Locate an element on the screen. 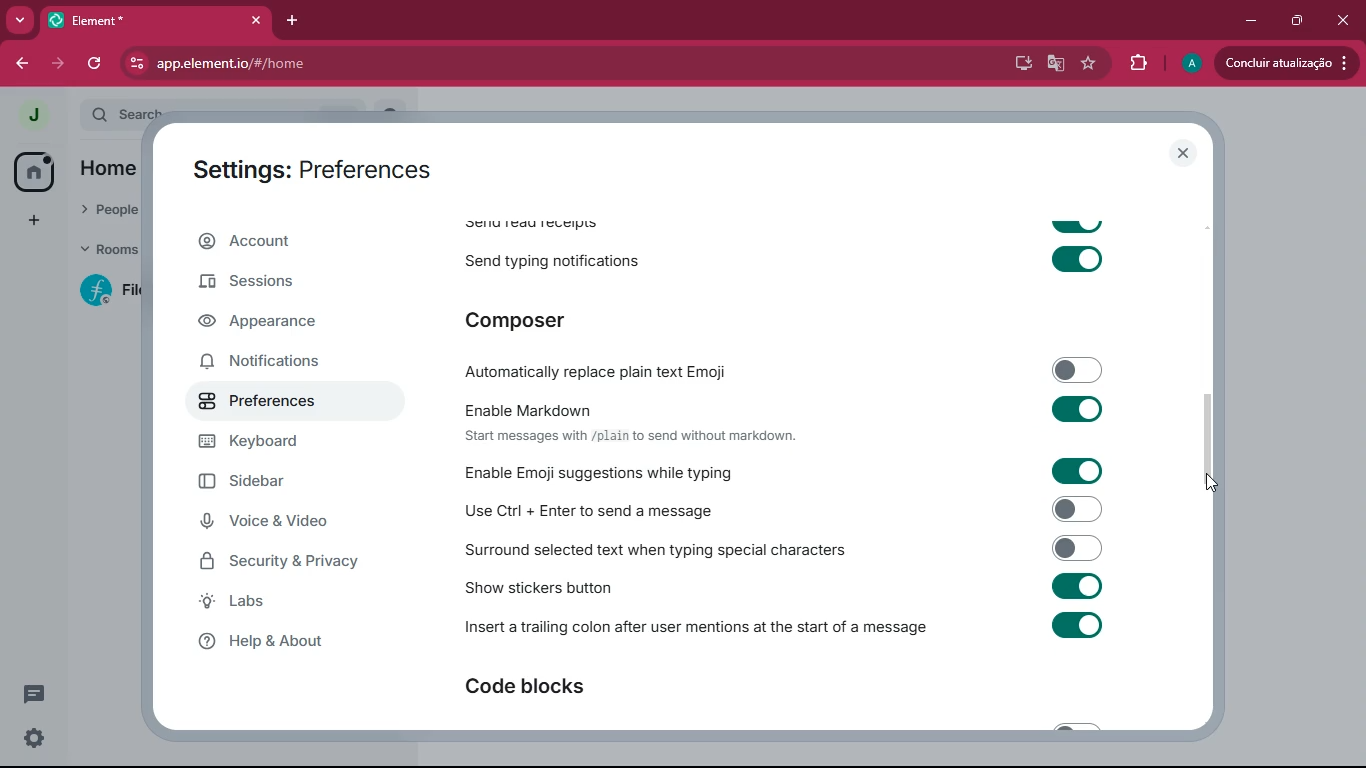  add tab is located at coordinates (288, 20).